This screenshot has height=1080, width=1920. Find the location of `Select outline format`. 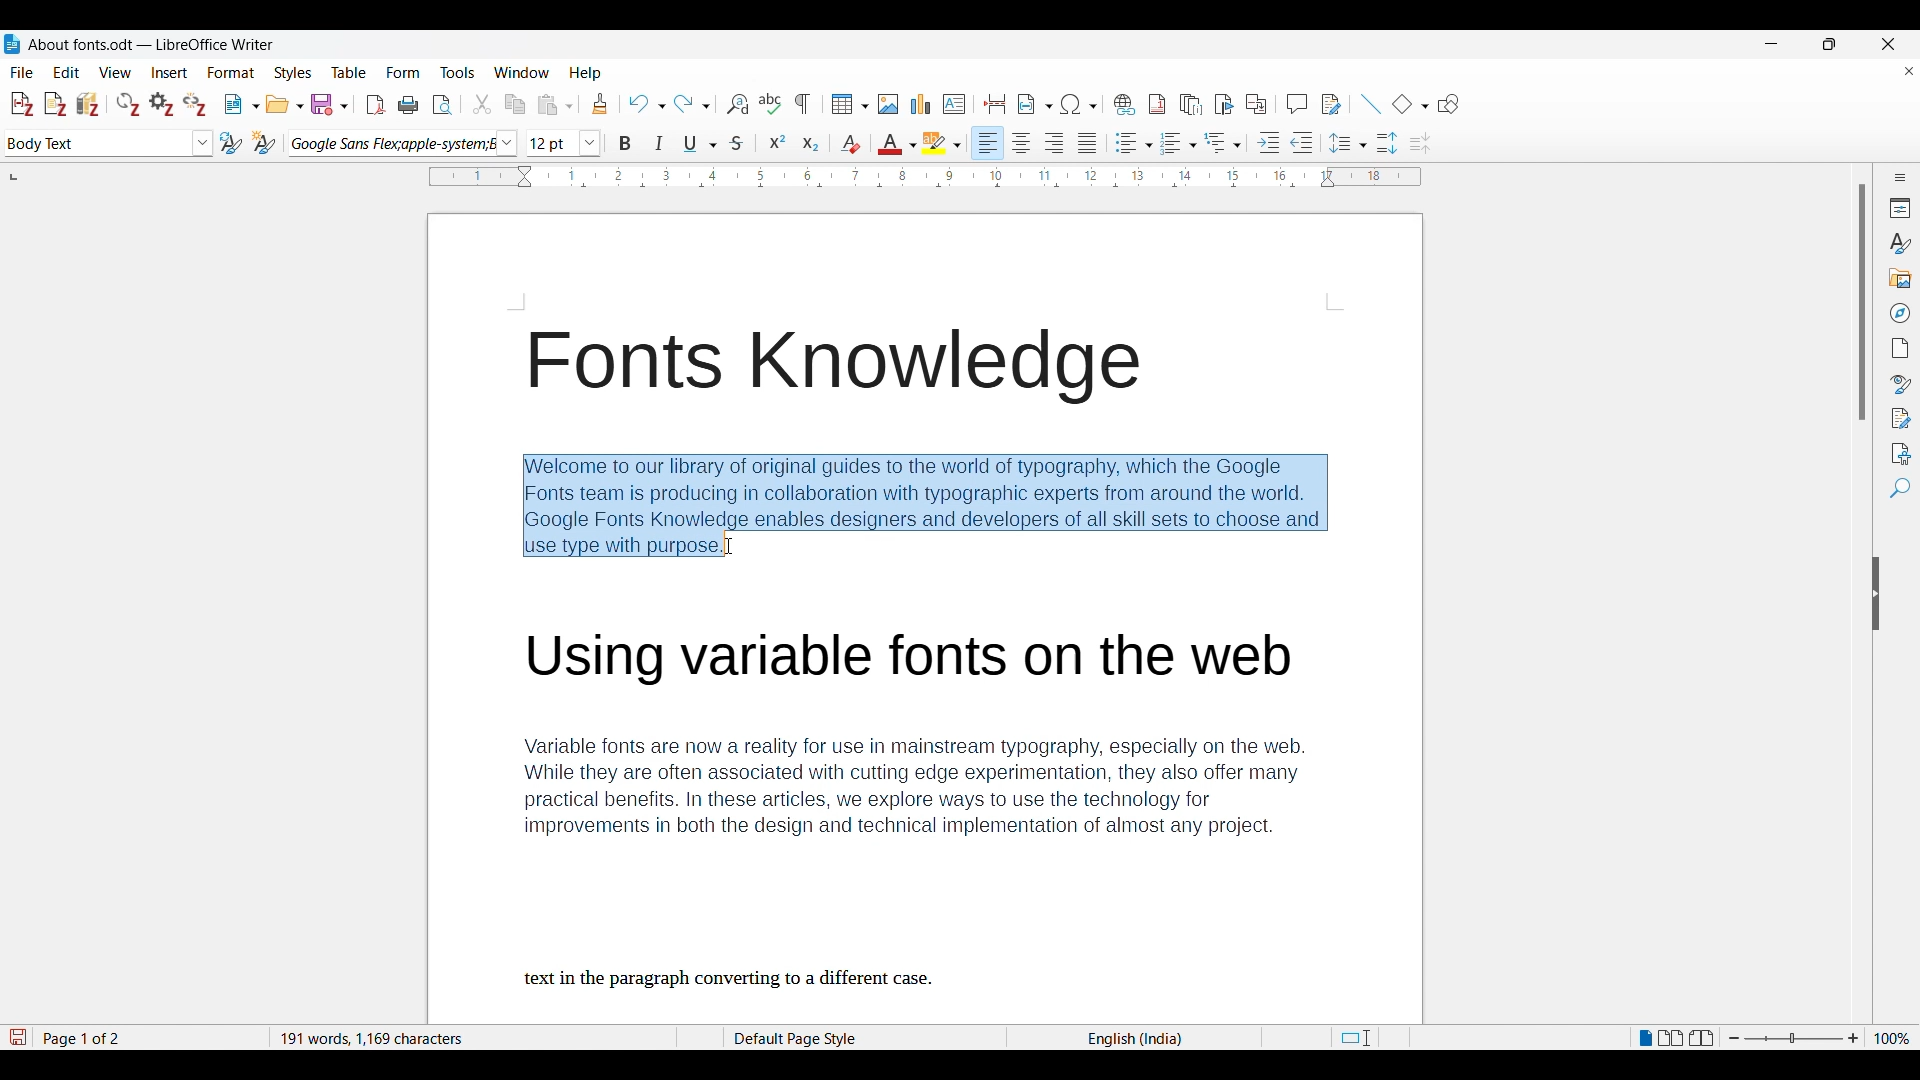

Select outline format is located at coordinates (1223, 143).